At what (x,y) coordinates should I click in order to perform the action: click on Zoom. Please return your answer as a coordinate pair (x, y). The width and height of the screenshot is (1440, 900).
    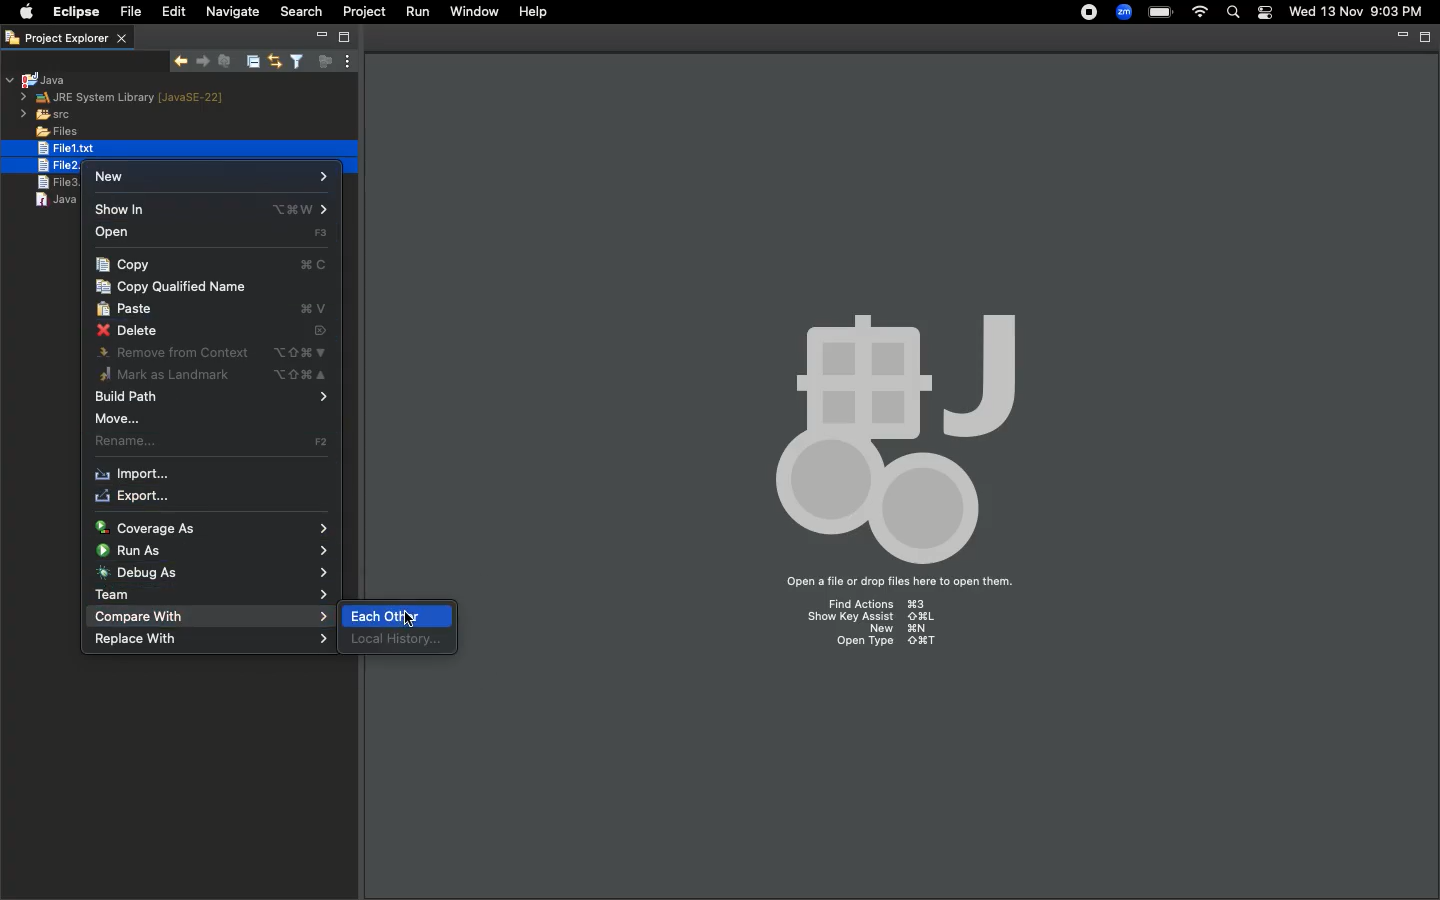
    Looking at the image, I should click on (1124, 12).